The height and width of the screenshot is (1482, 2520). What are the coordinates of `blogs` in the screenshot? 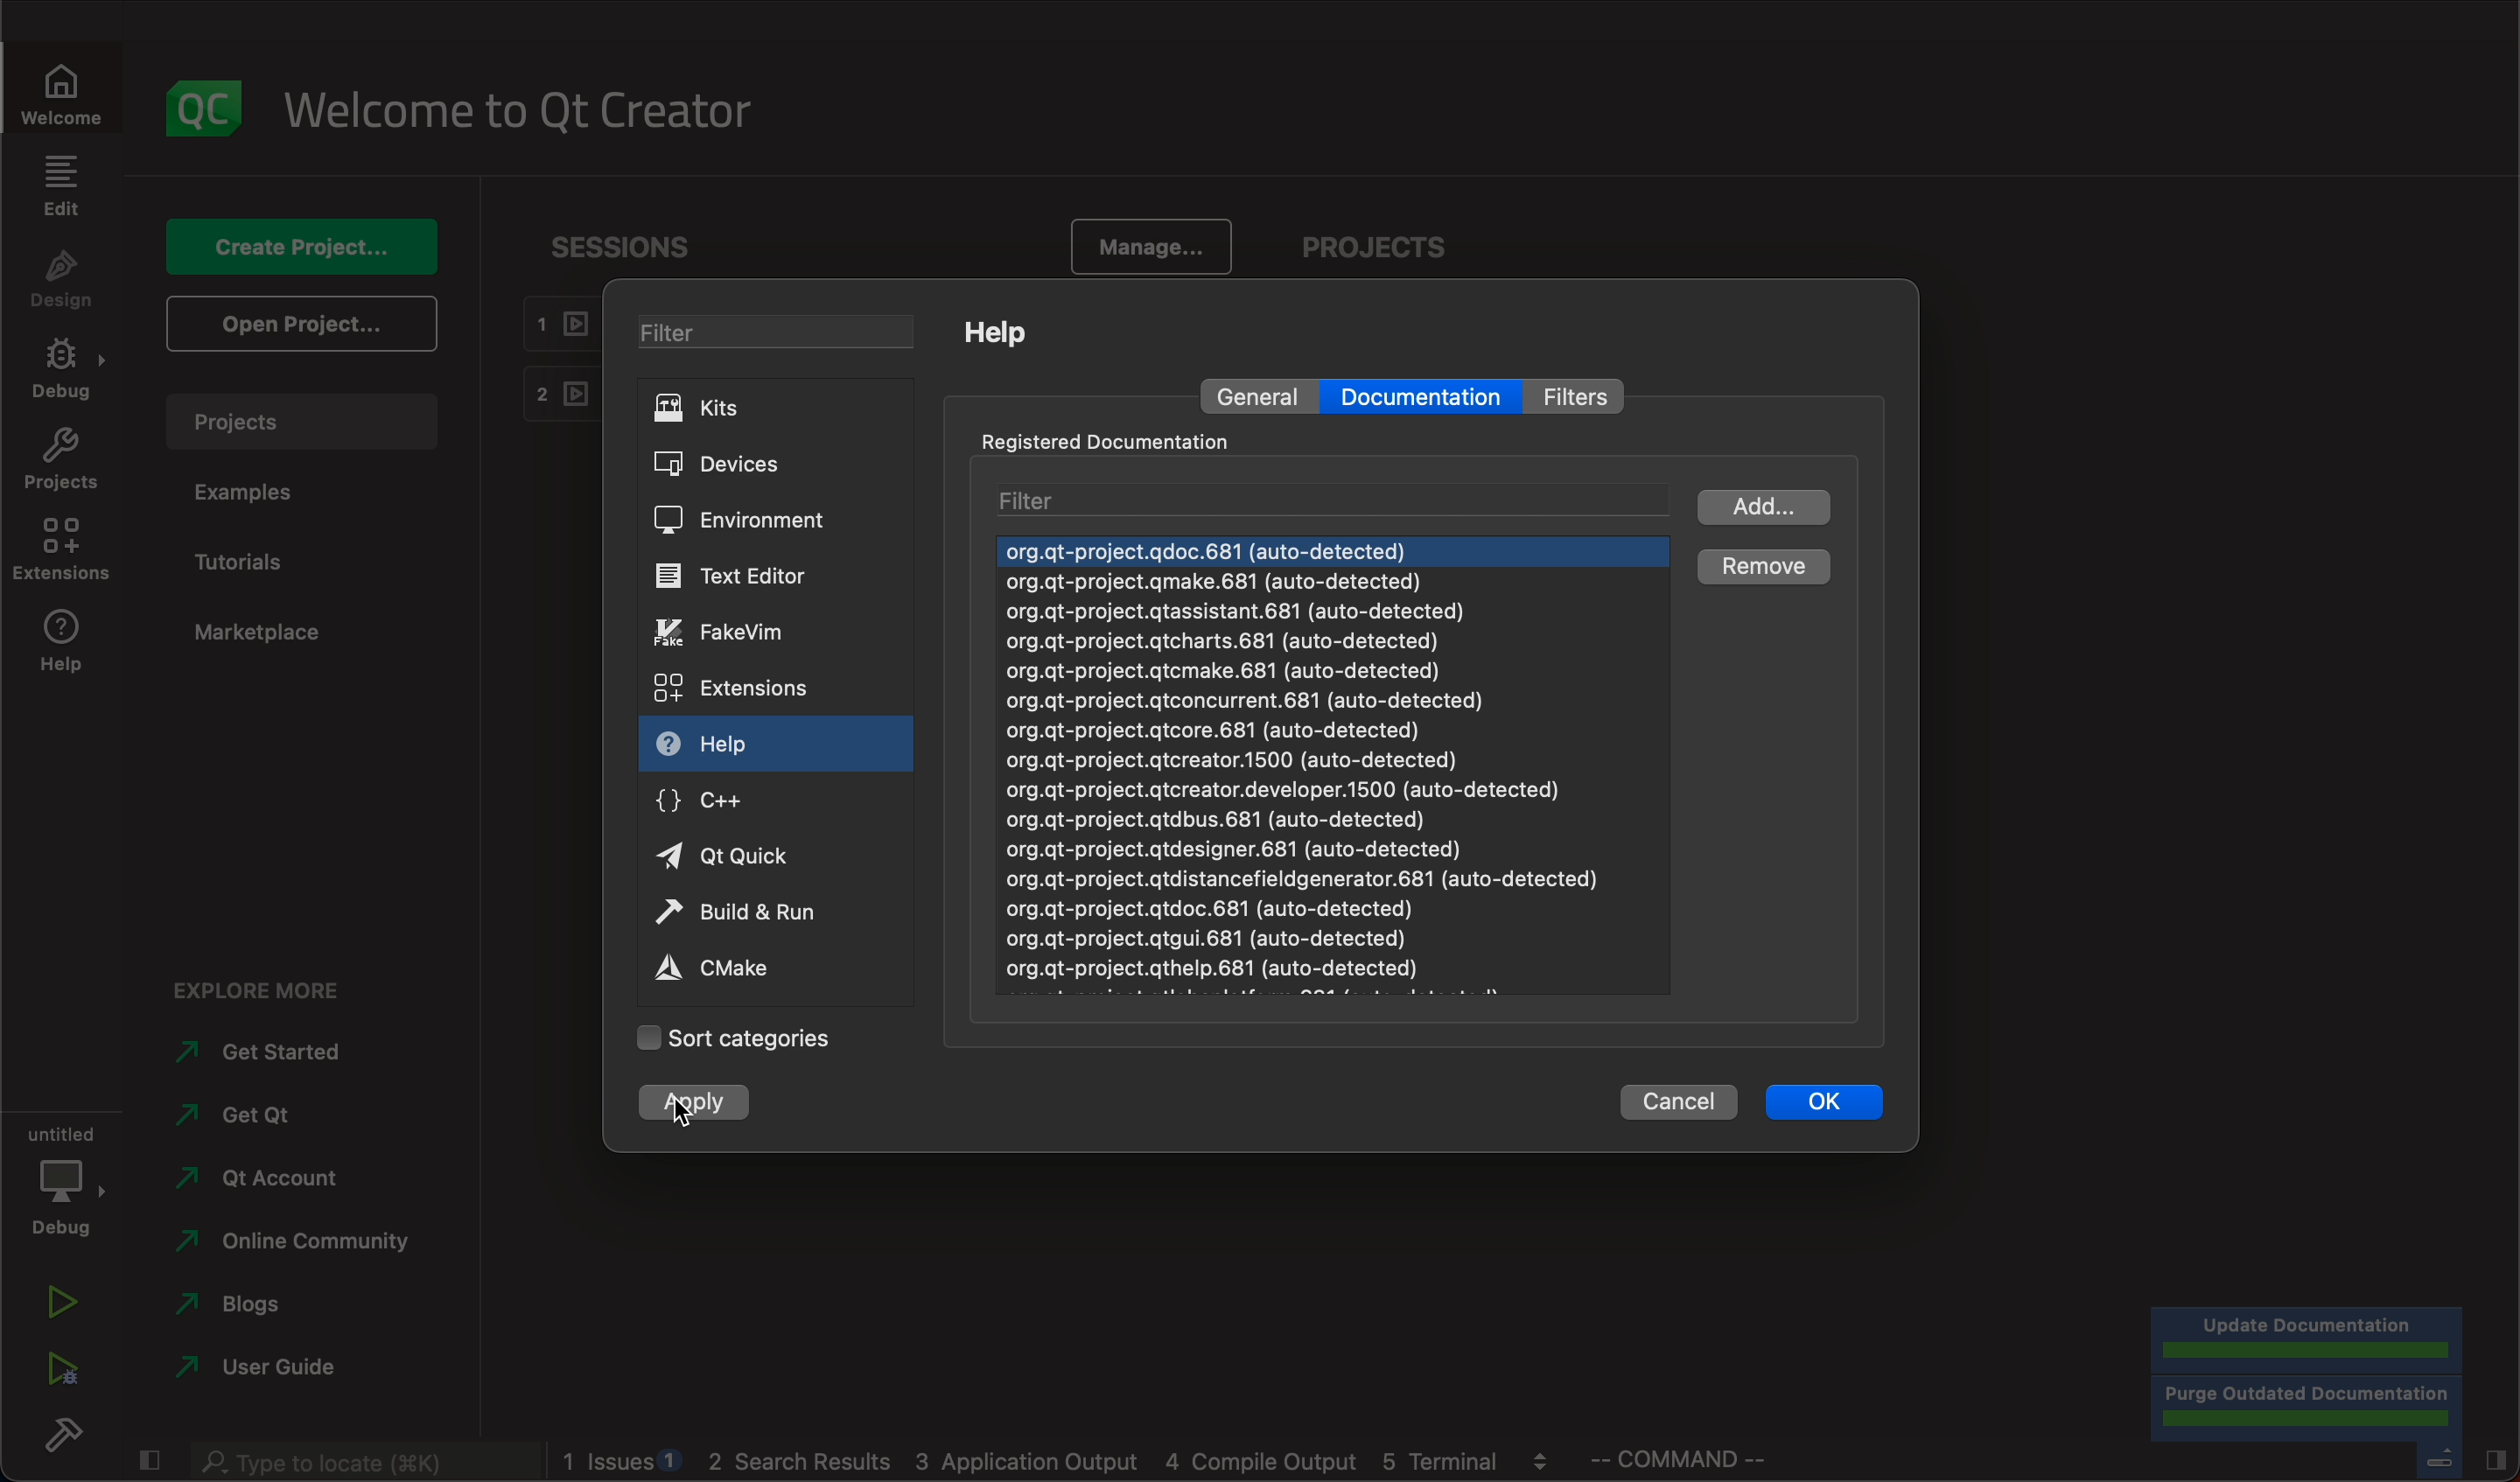 It's located at (259, 1309).